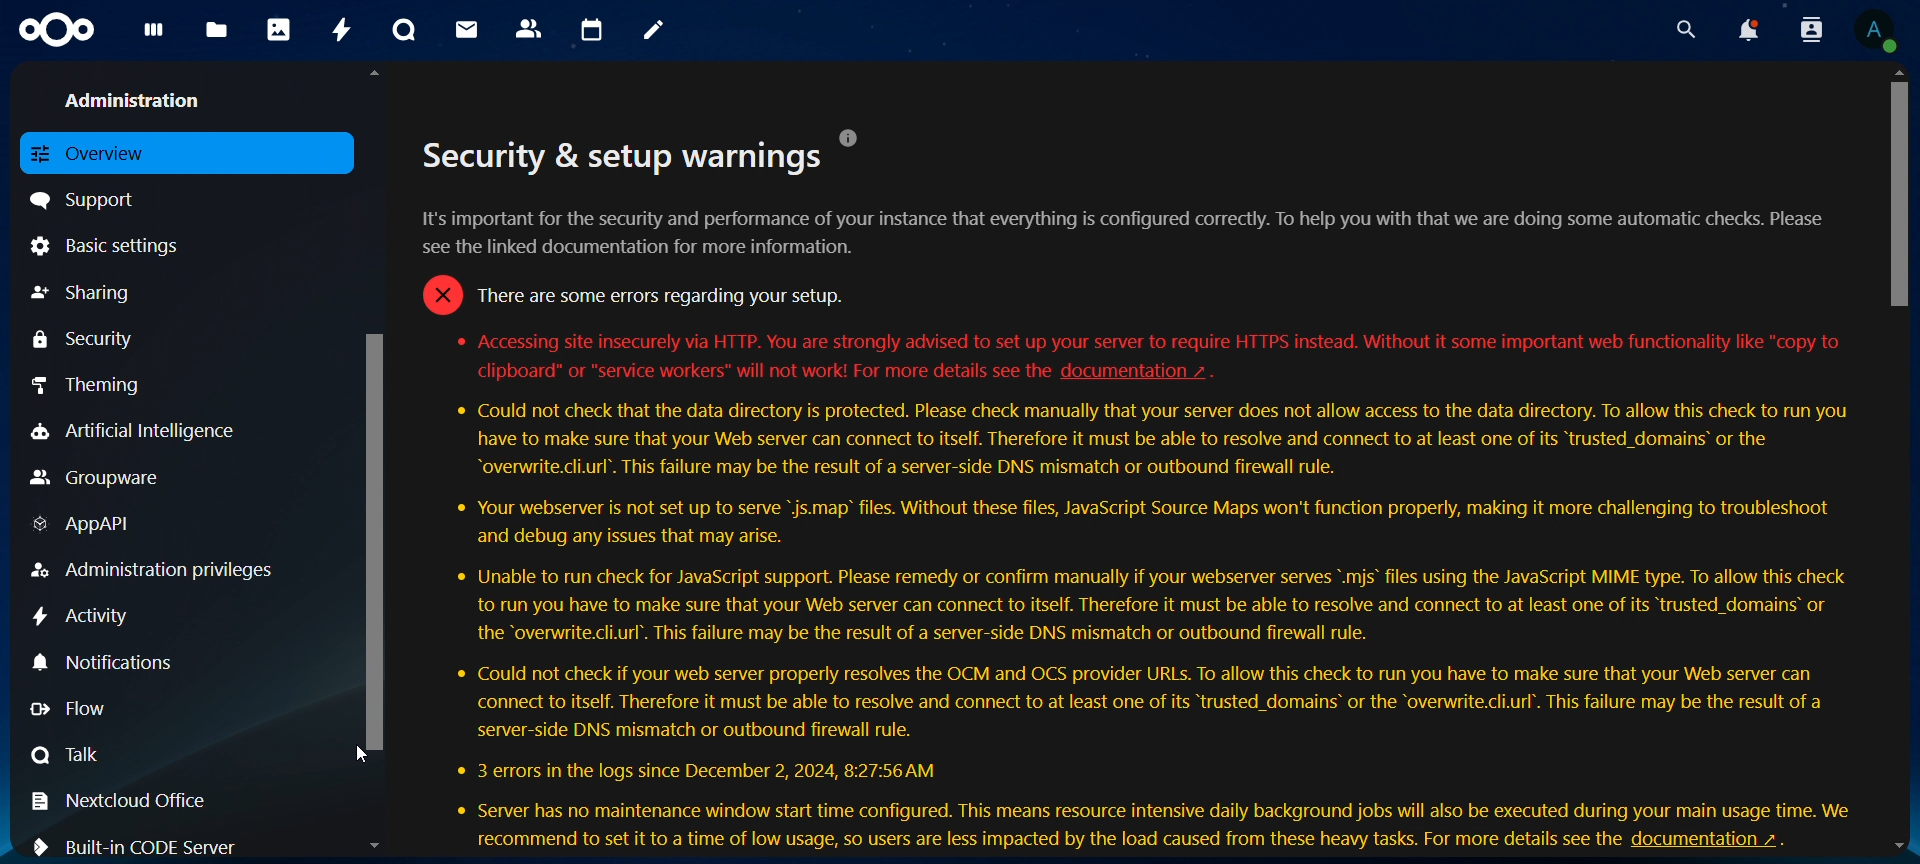 Image resolution: width=1920 pixels, height=864 pixels. Describe the element at coordinates (344, 30) in the screenshot. I see `activity` at that location.